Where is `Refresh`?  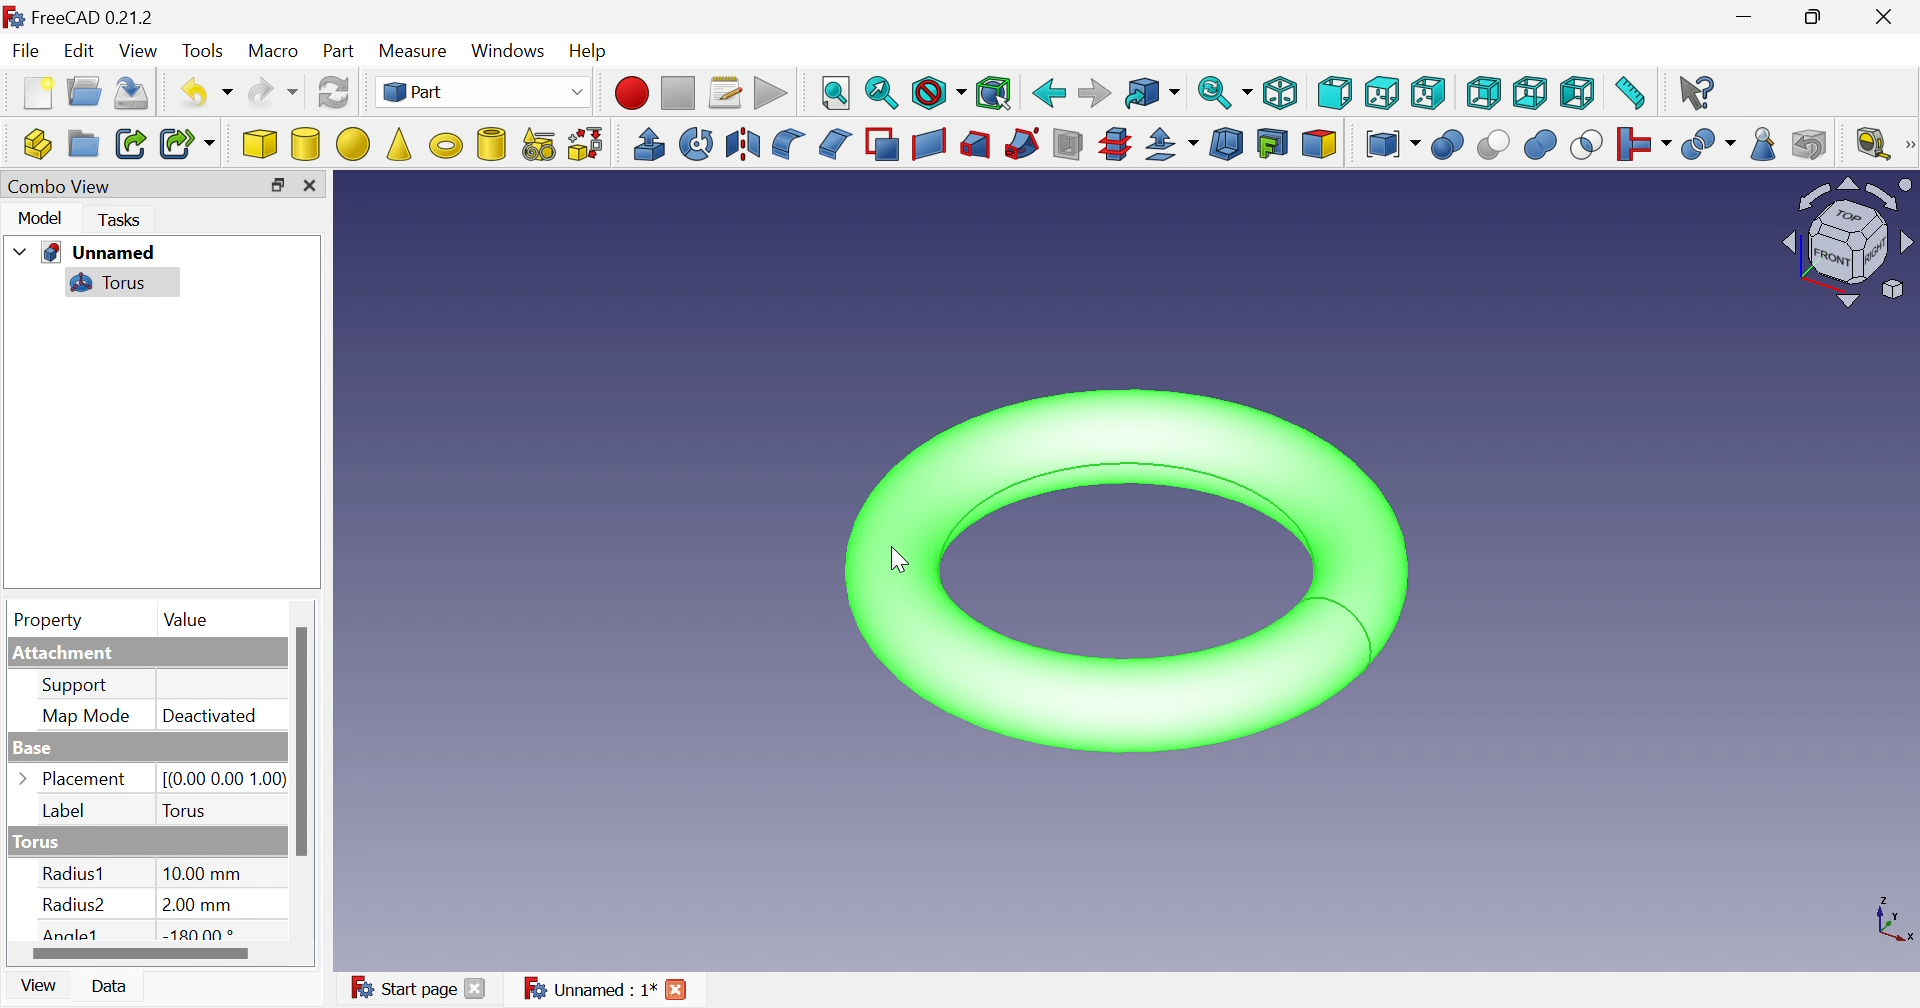 Refresh is located at coordinates (134, 92).